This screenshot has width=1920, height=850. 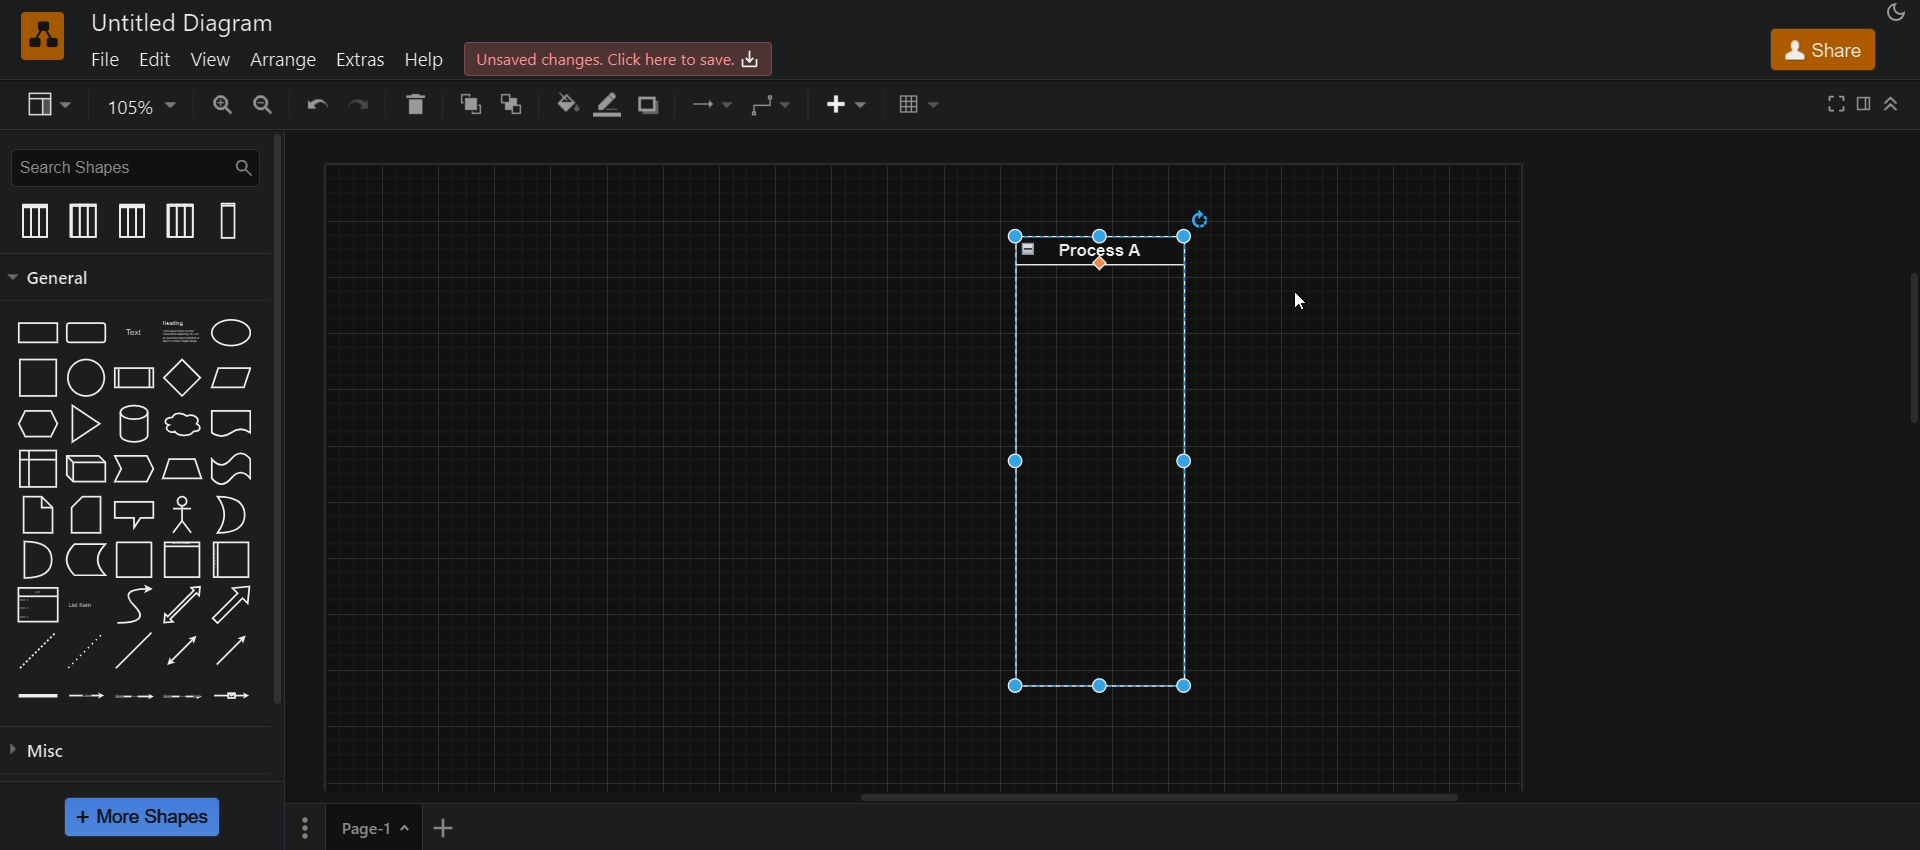 I want to click on bidirectional arrow, so click(x=181, y=606).